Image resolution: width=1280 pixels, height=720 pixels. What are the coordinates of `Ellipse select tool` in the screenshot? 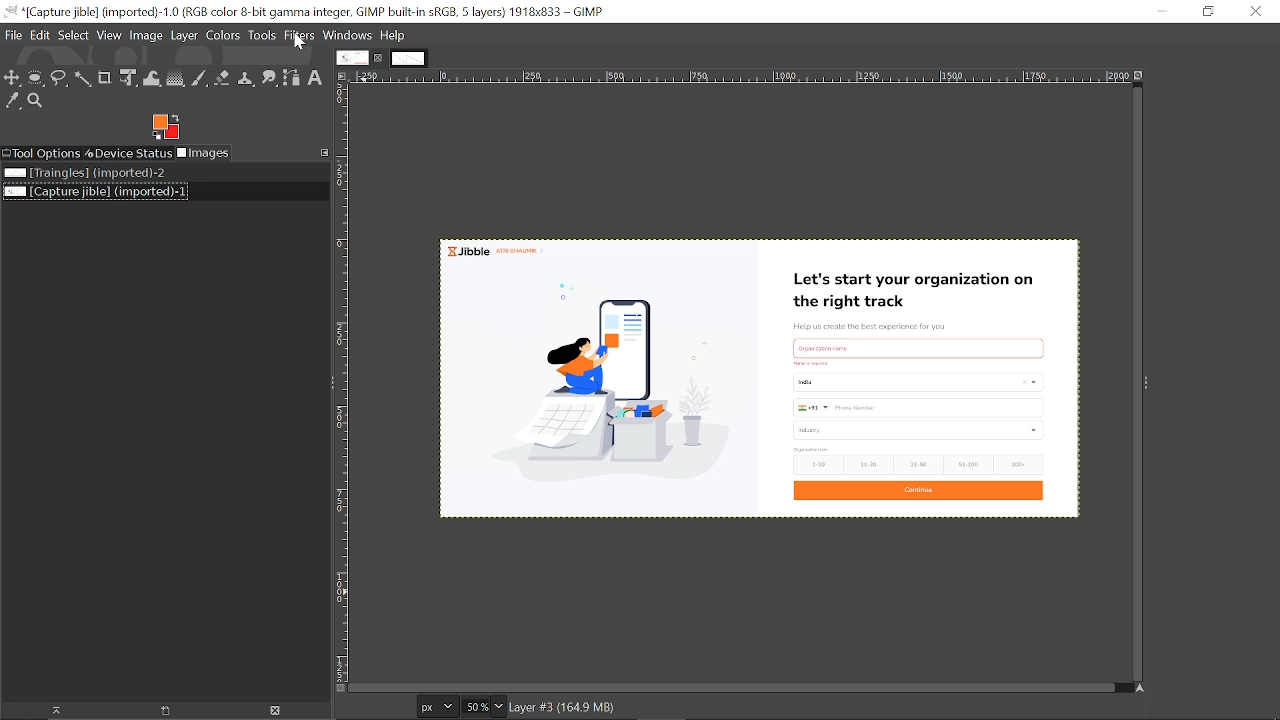 It's located at (37, 78).